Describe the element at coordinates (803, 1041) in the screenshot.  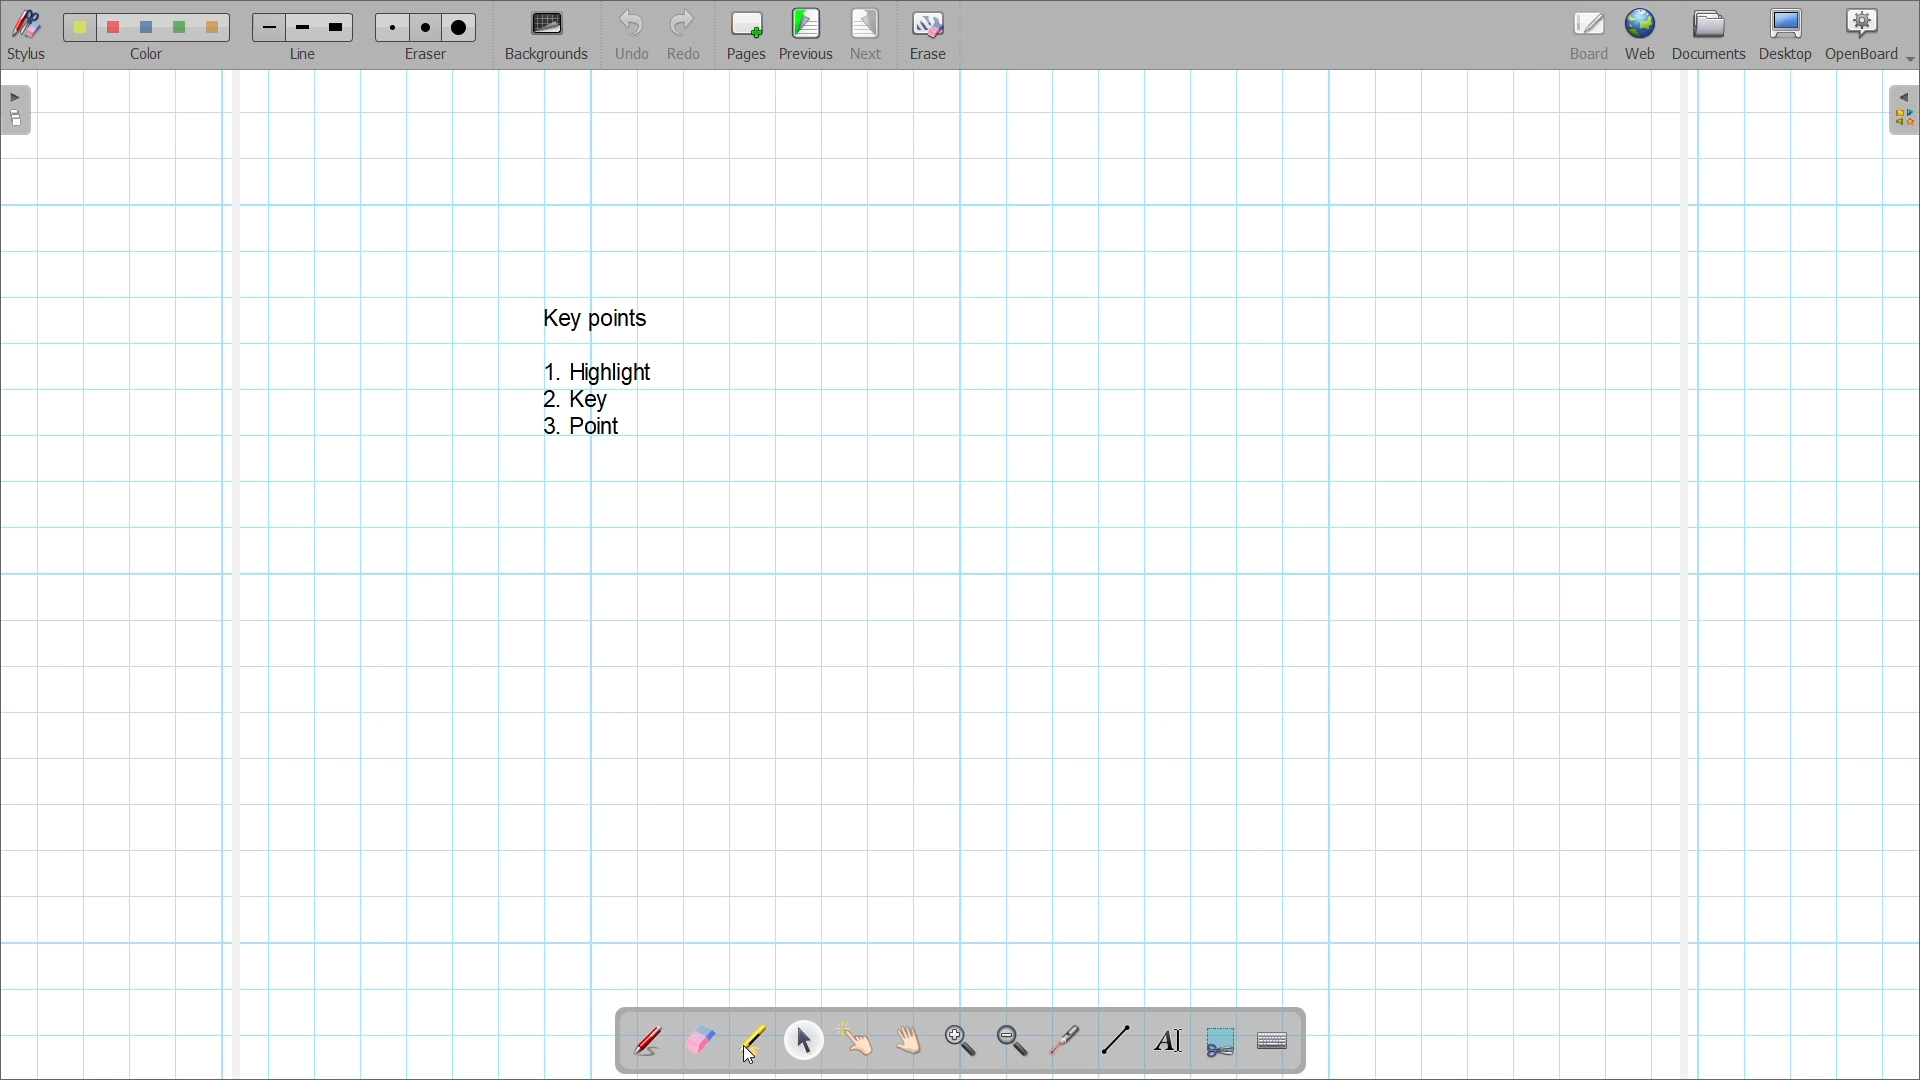
I see `Select and modify objects highlighted` at that location.